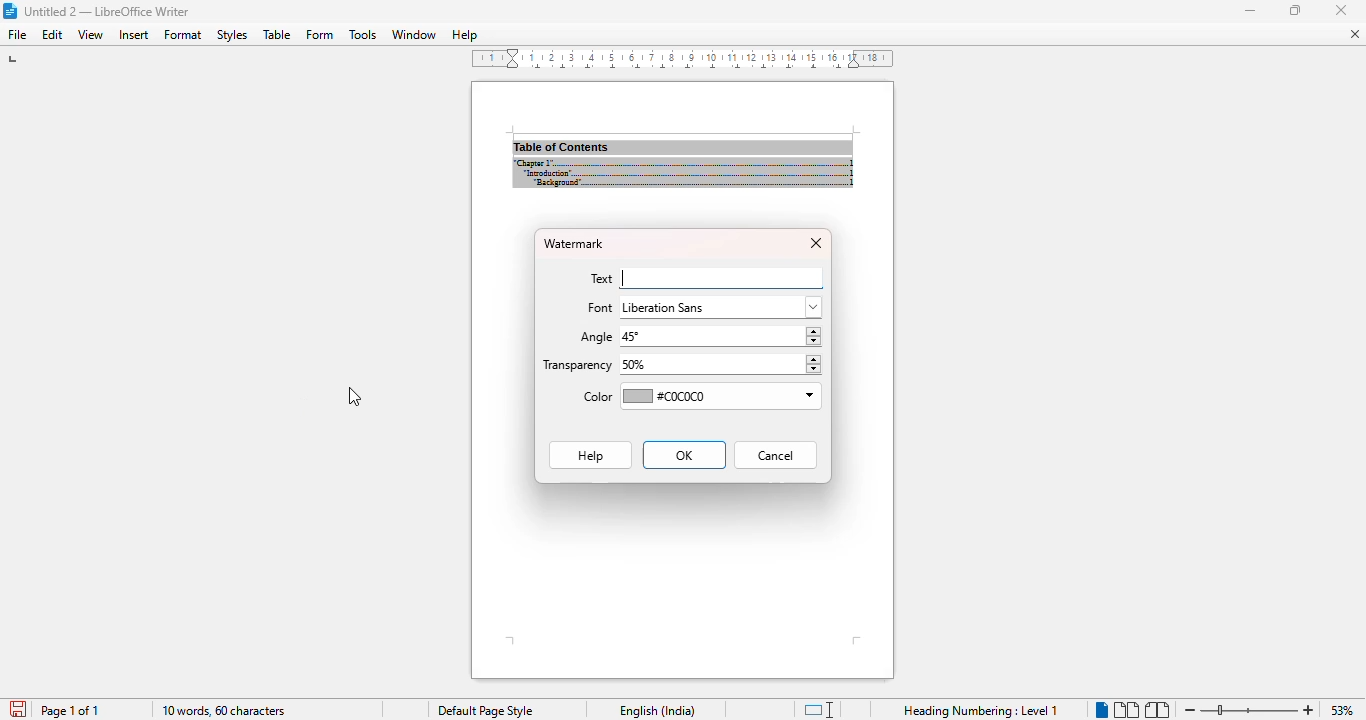 The height and width of the screenshot is (720, 1366). What do you see at coordinates (1341, 710) in the screenshot?
I see `zoom factor` at bounding box center [1341, 710].